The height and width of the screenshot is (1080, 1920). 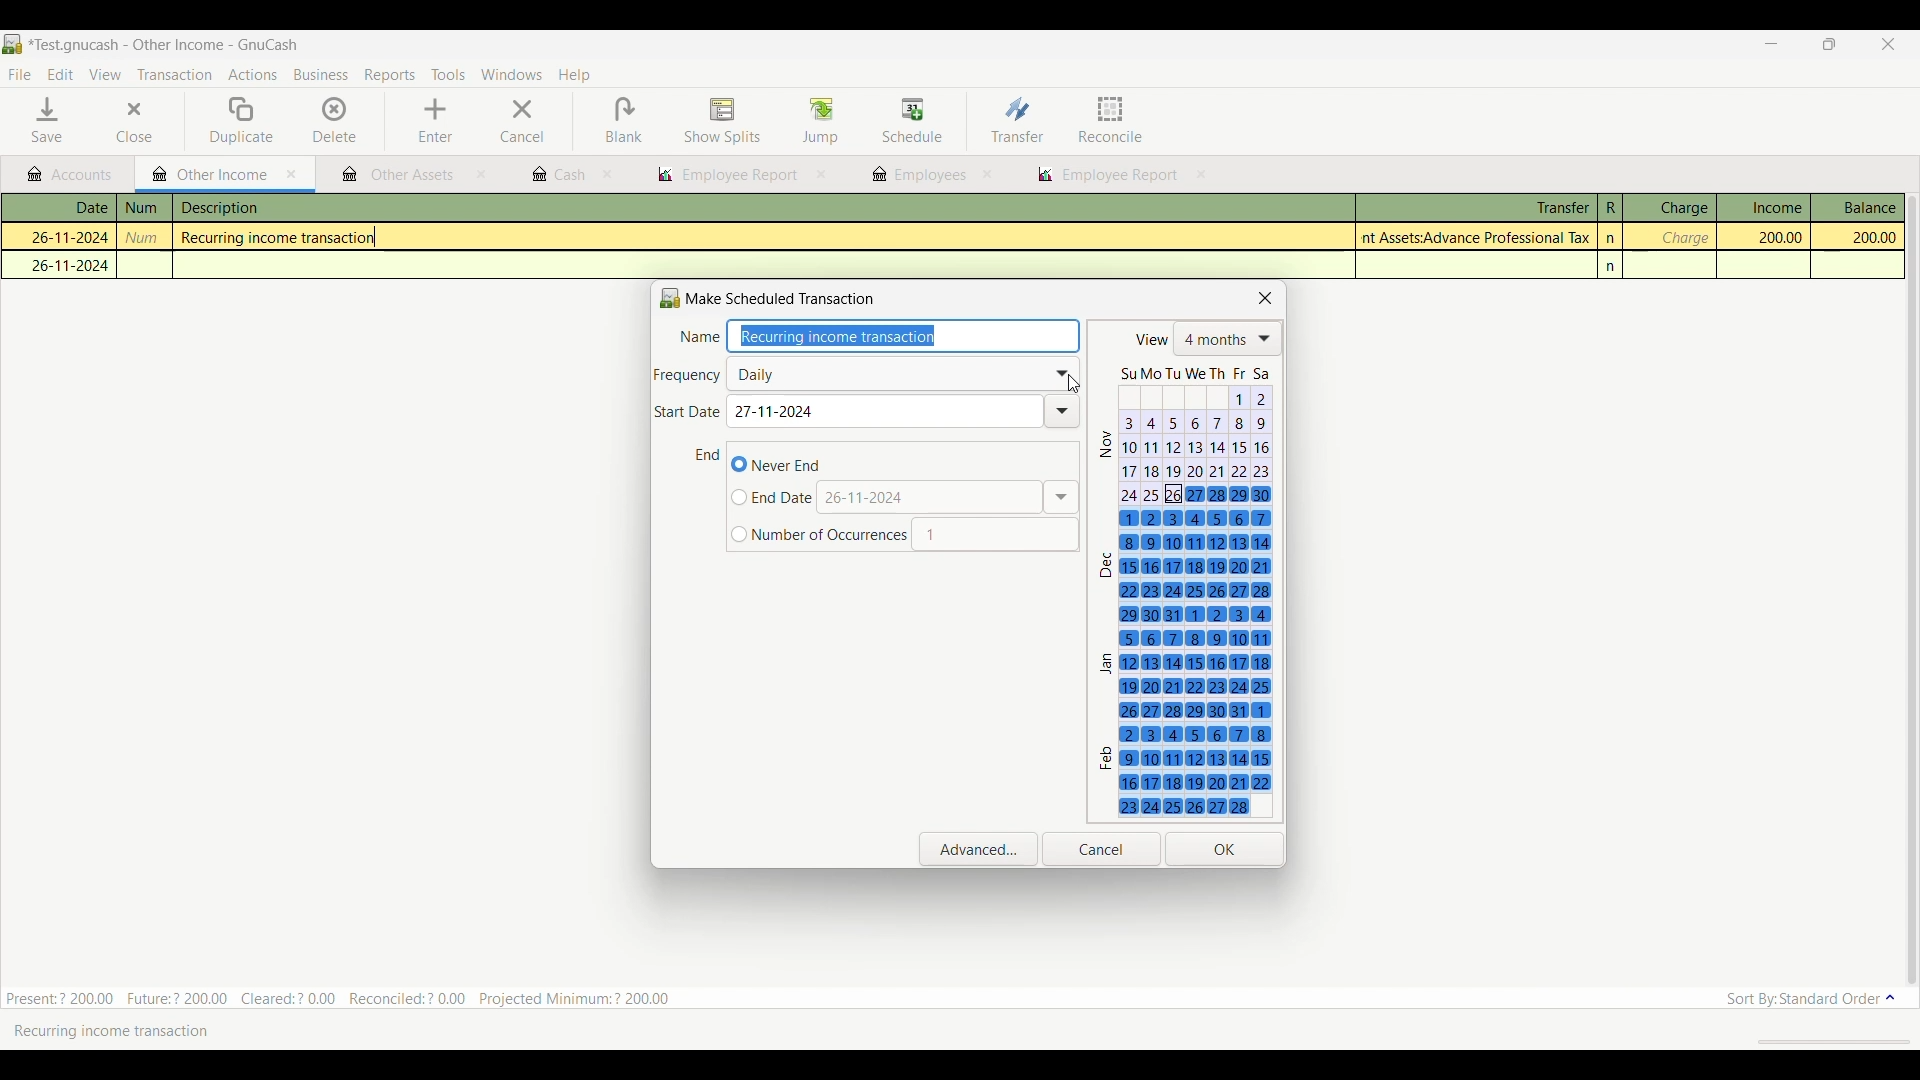 What do you see at coordinates (391, 75) in the screenshot?
I see `Reports menu` at bounding box center [391, 75].